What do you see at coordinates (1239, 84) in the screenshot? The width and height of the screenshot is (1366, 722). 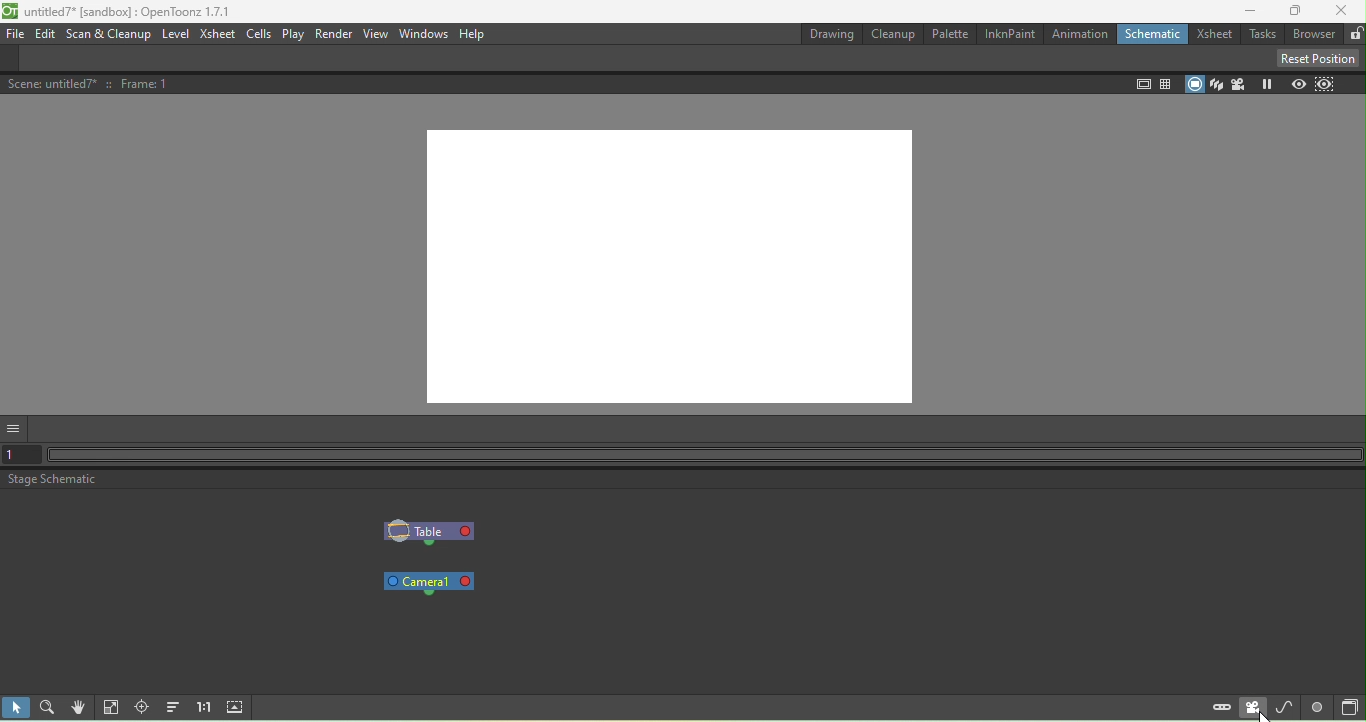 I see `Camera view` at bounding box center [1239, 84].